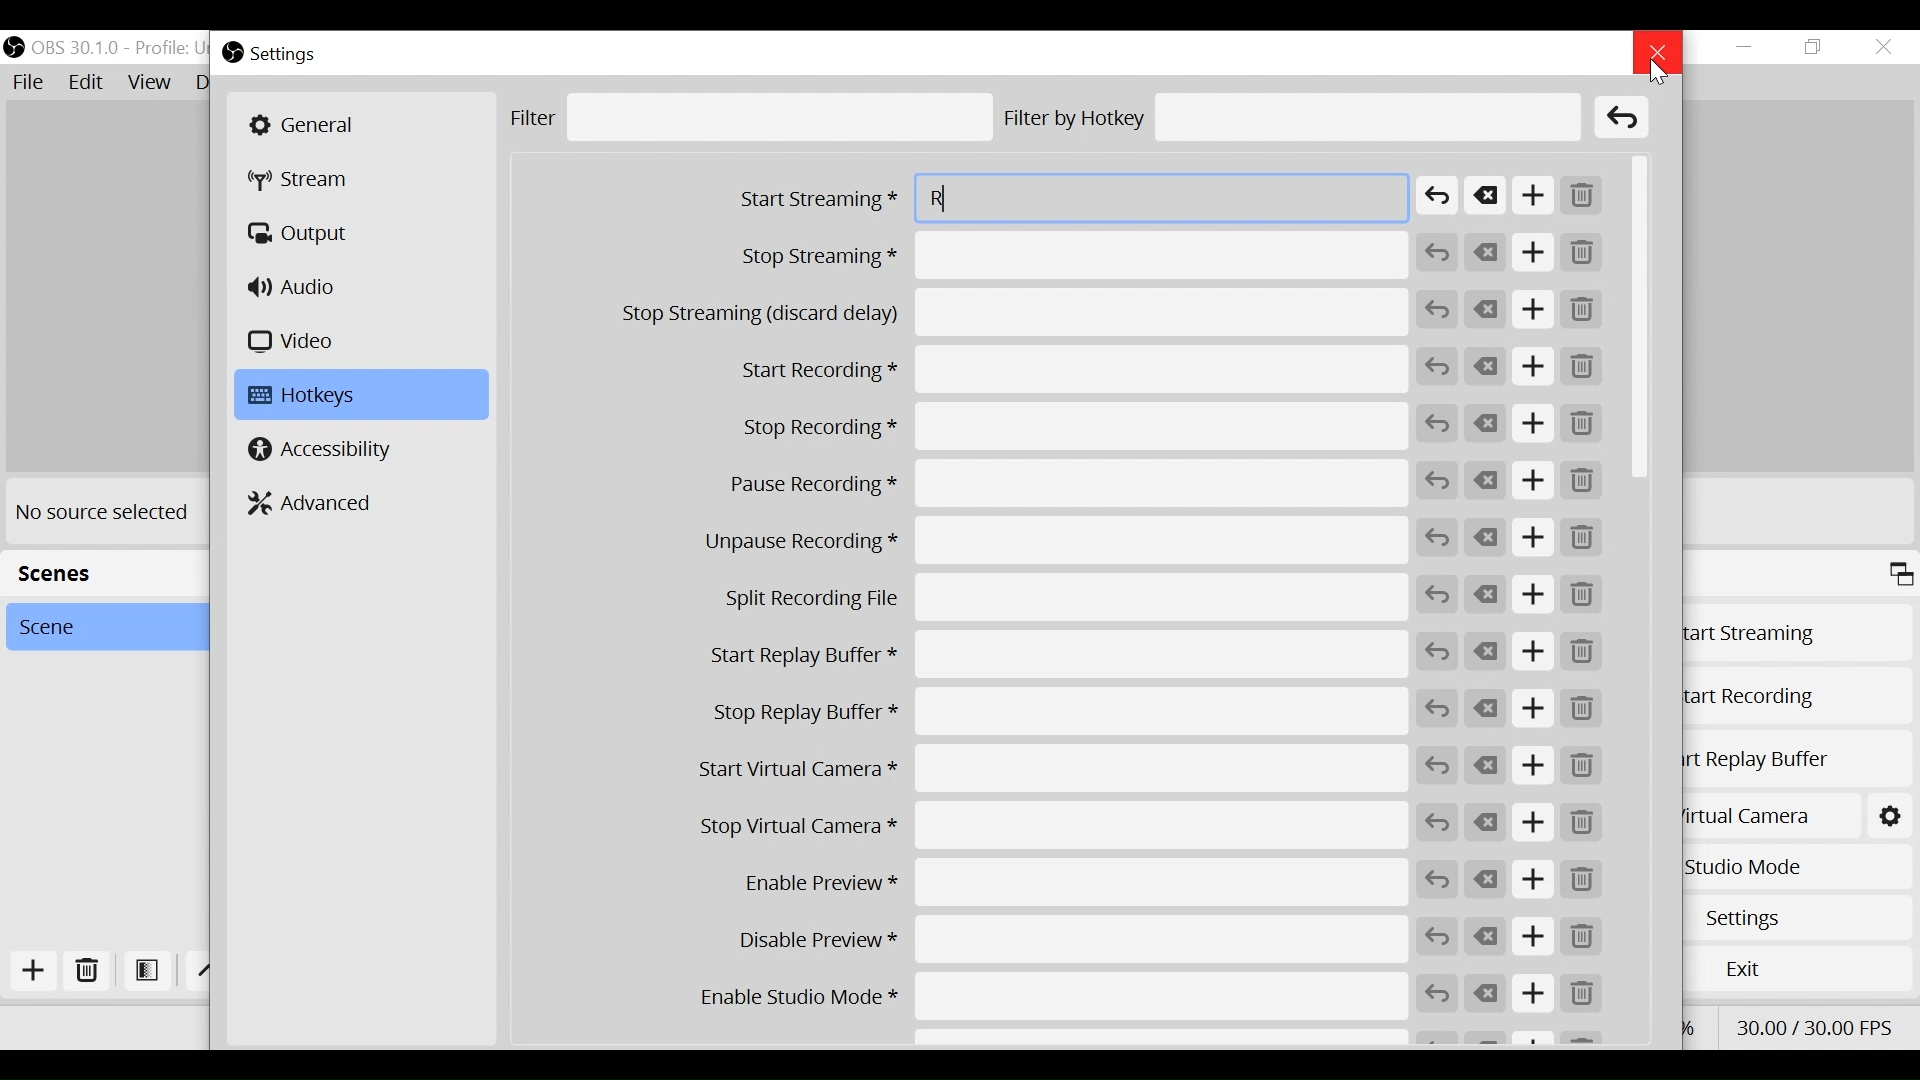 Image resolution: width=1920 pixels, height=1080 pixels. Describe the element at coordinates (1053, 997) in the screenshot. I see `Enable Studio Mode` at that location.